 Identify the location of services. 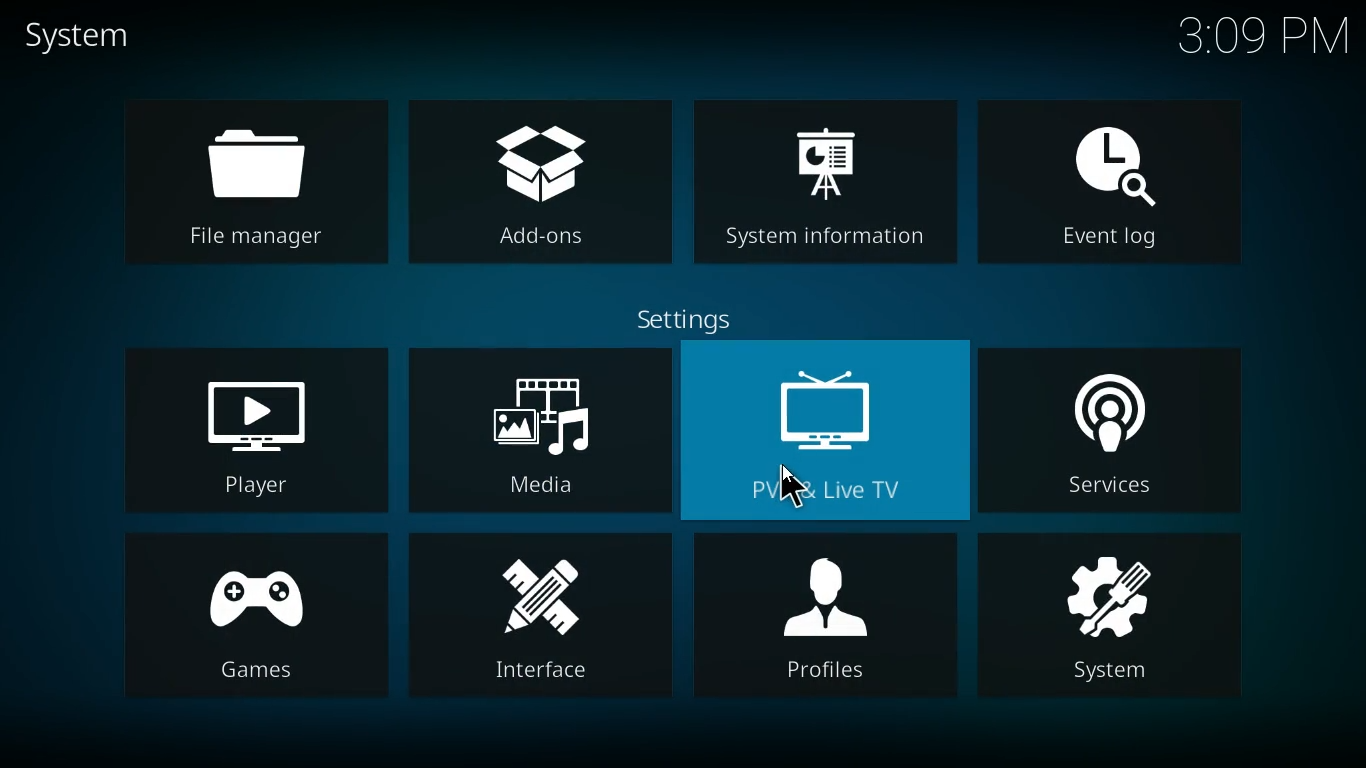
(1116, 428).